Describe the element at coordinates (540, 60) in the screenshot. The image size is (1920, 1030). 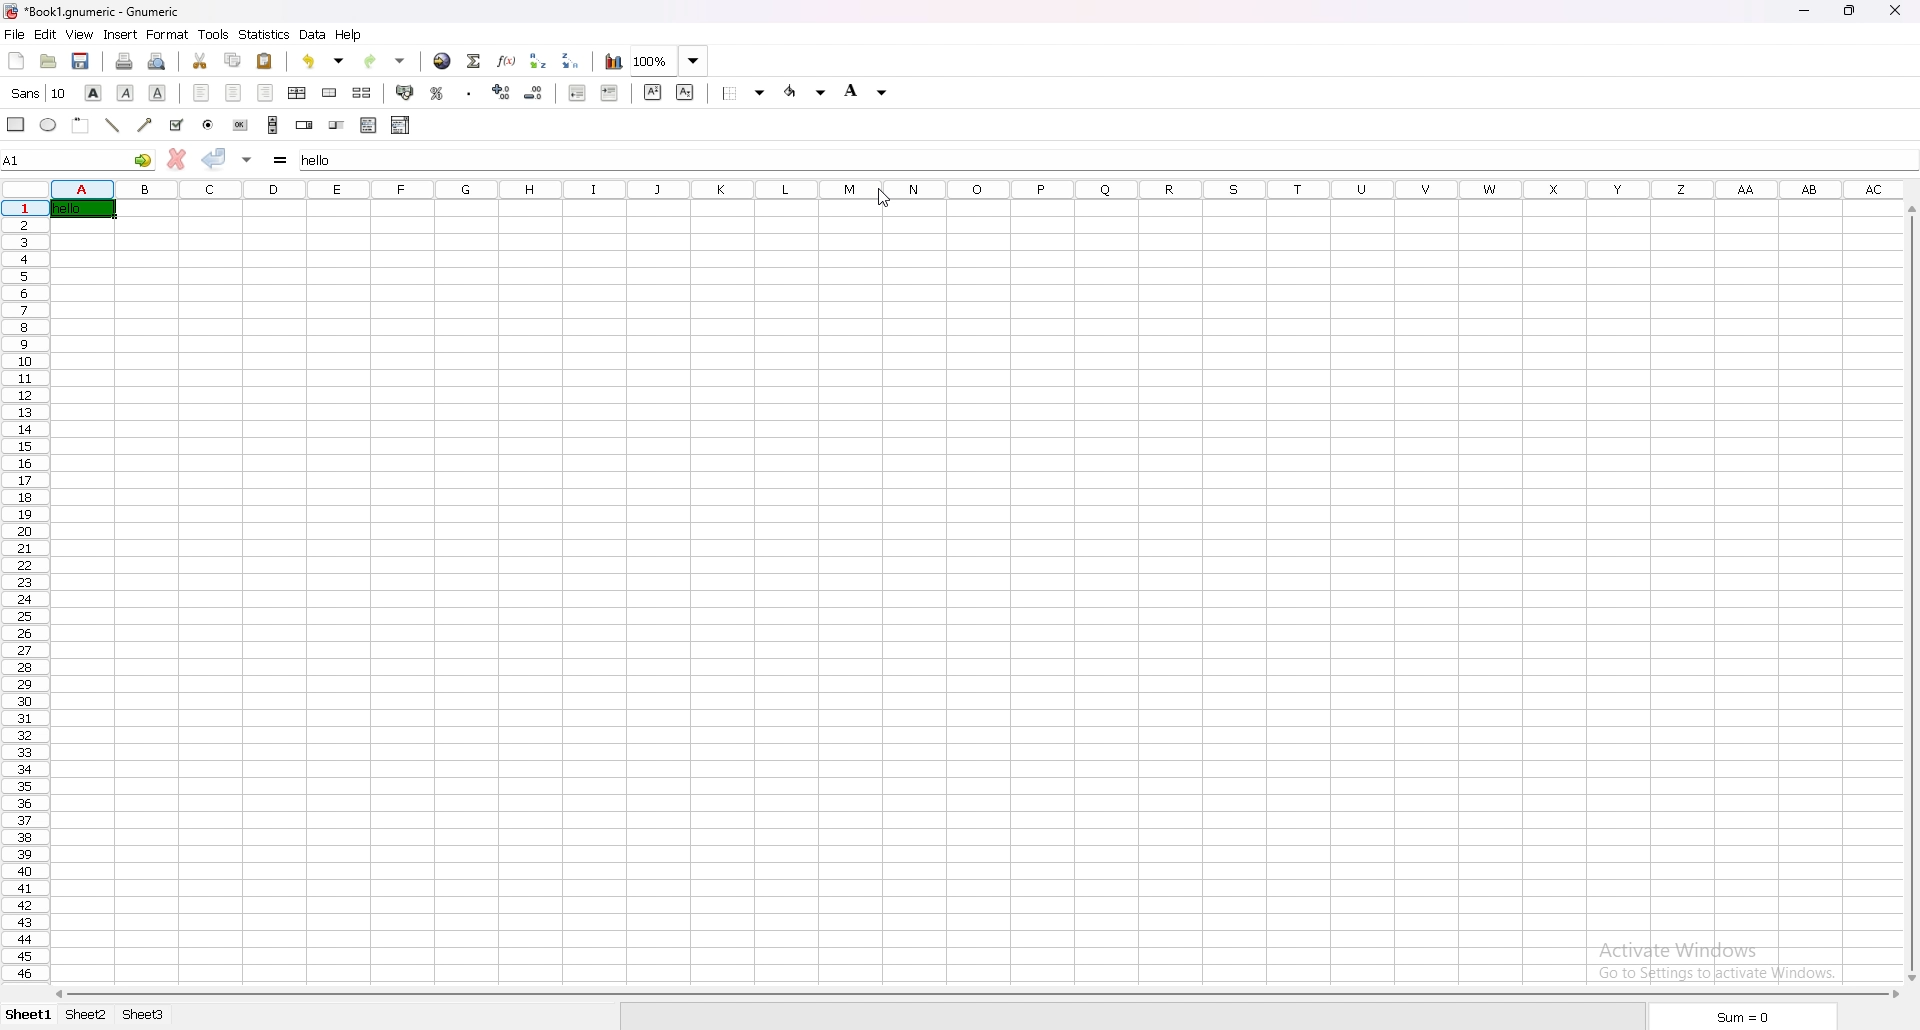
I see `sort ascending` at that location.